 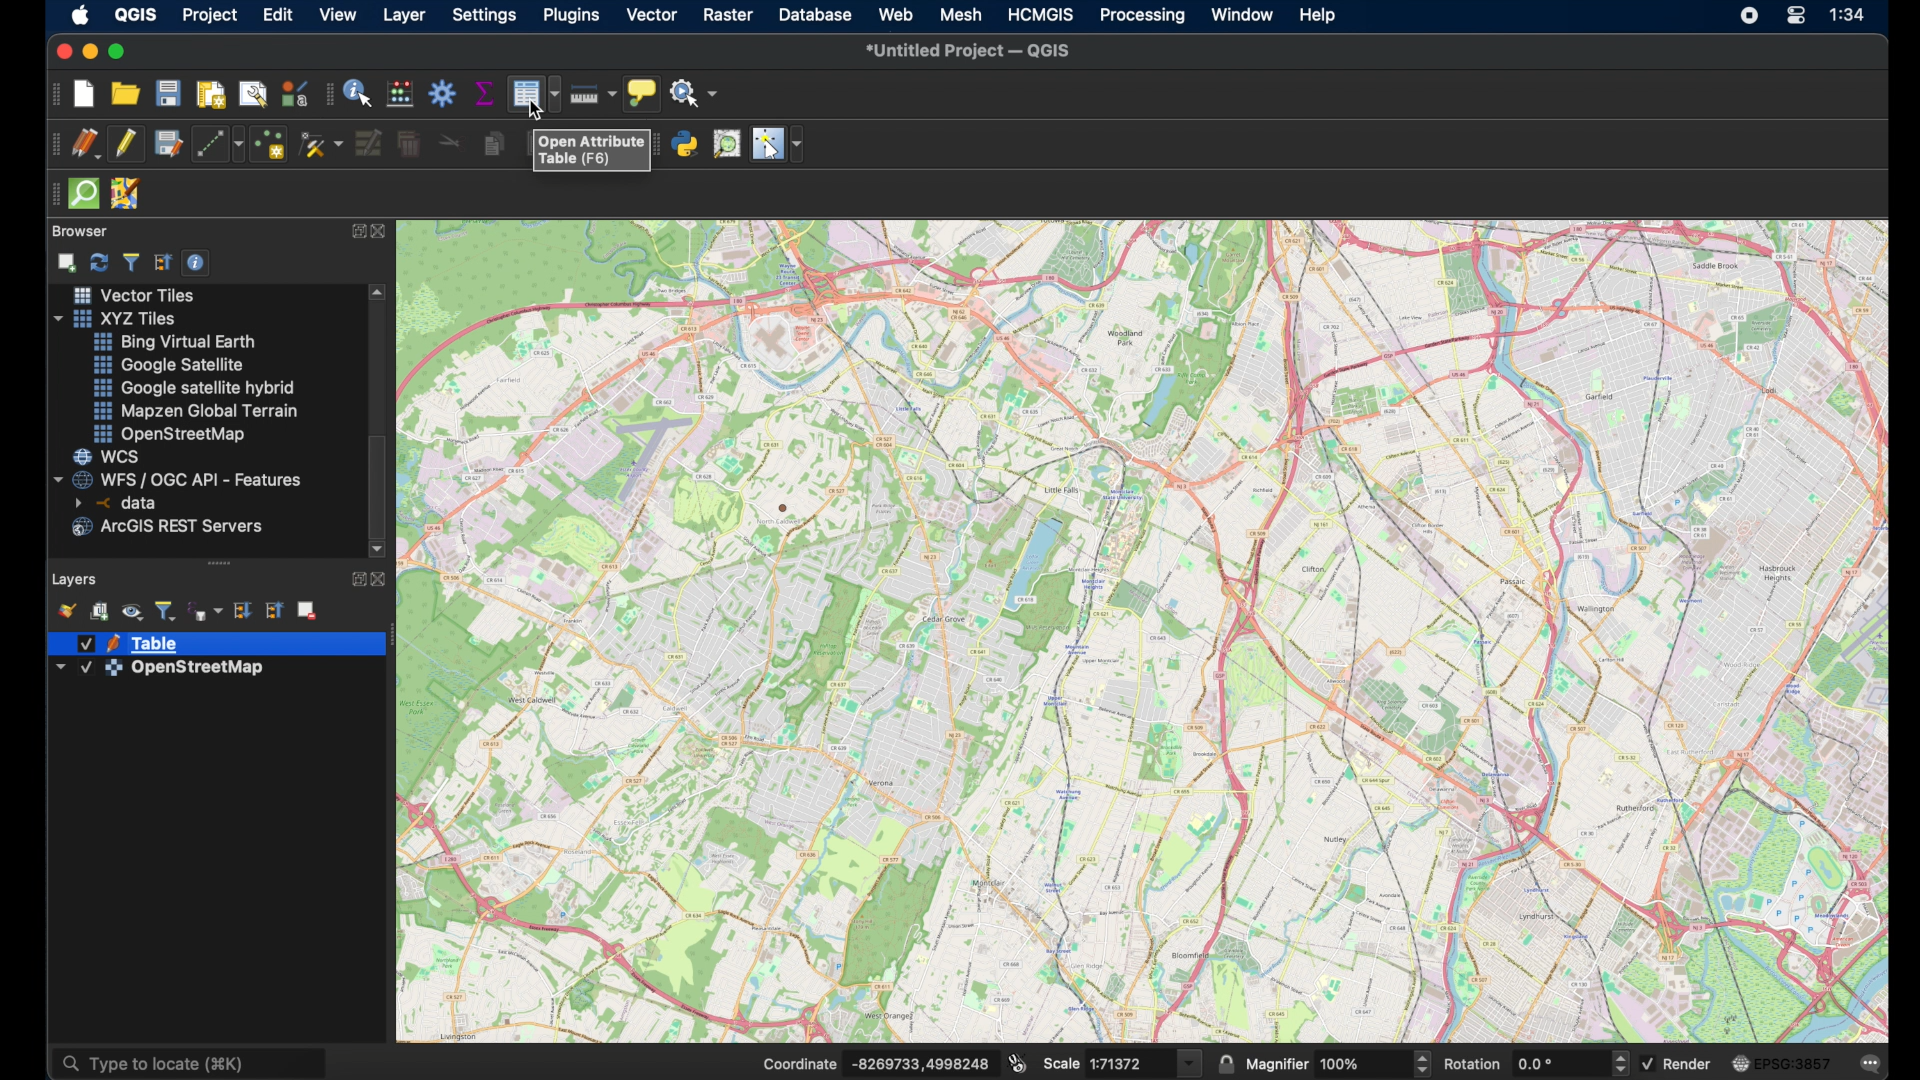 What do you see at coordinates (51, 95) in the screenshot?
I see `project toolbar` at bounding box center [51, 95].